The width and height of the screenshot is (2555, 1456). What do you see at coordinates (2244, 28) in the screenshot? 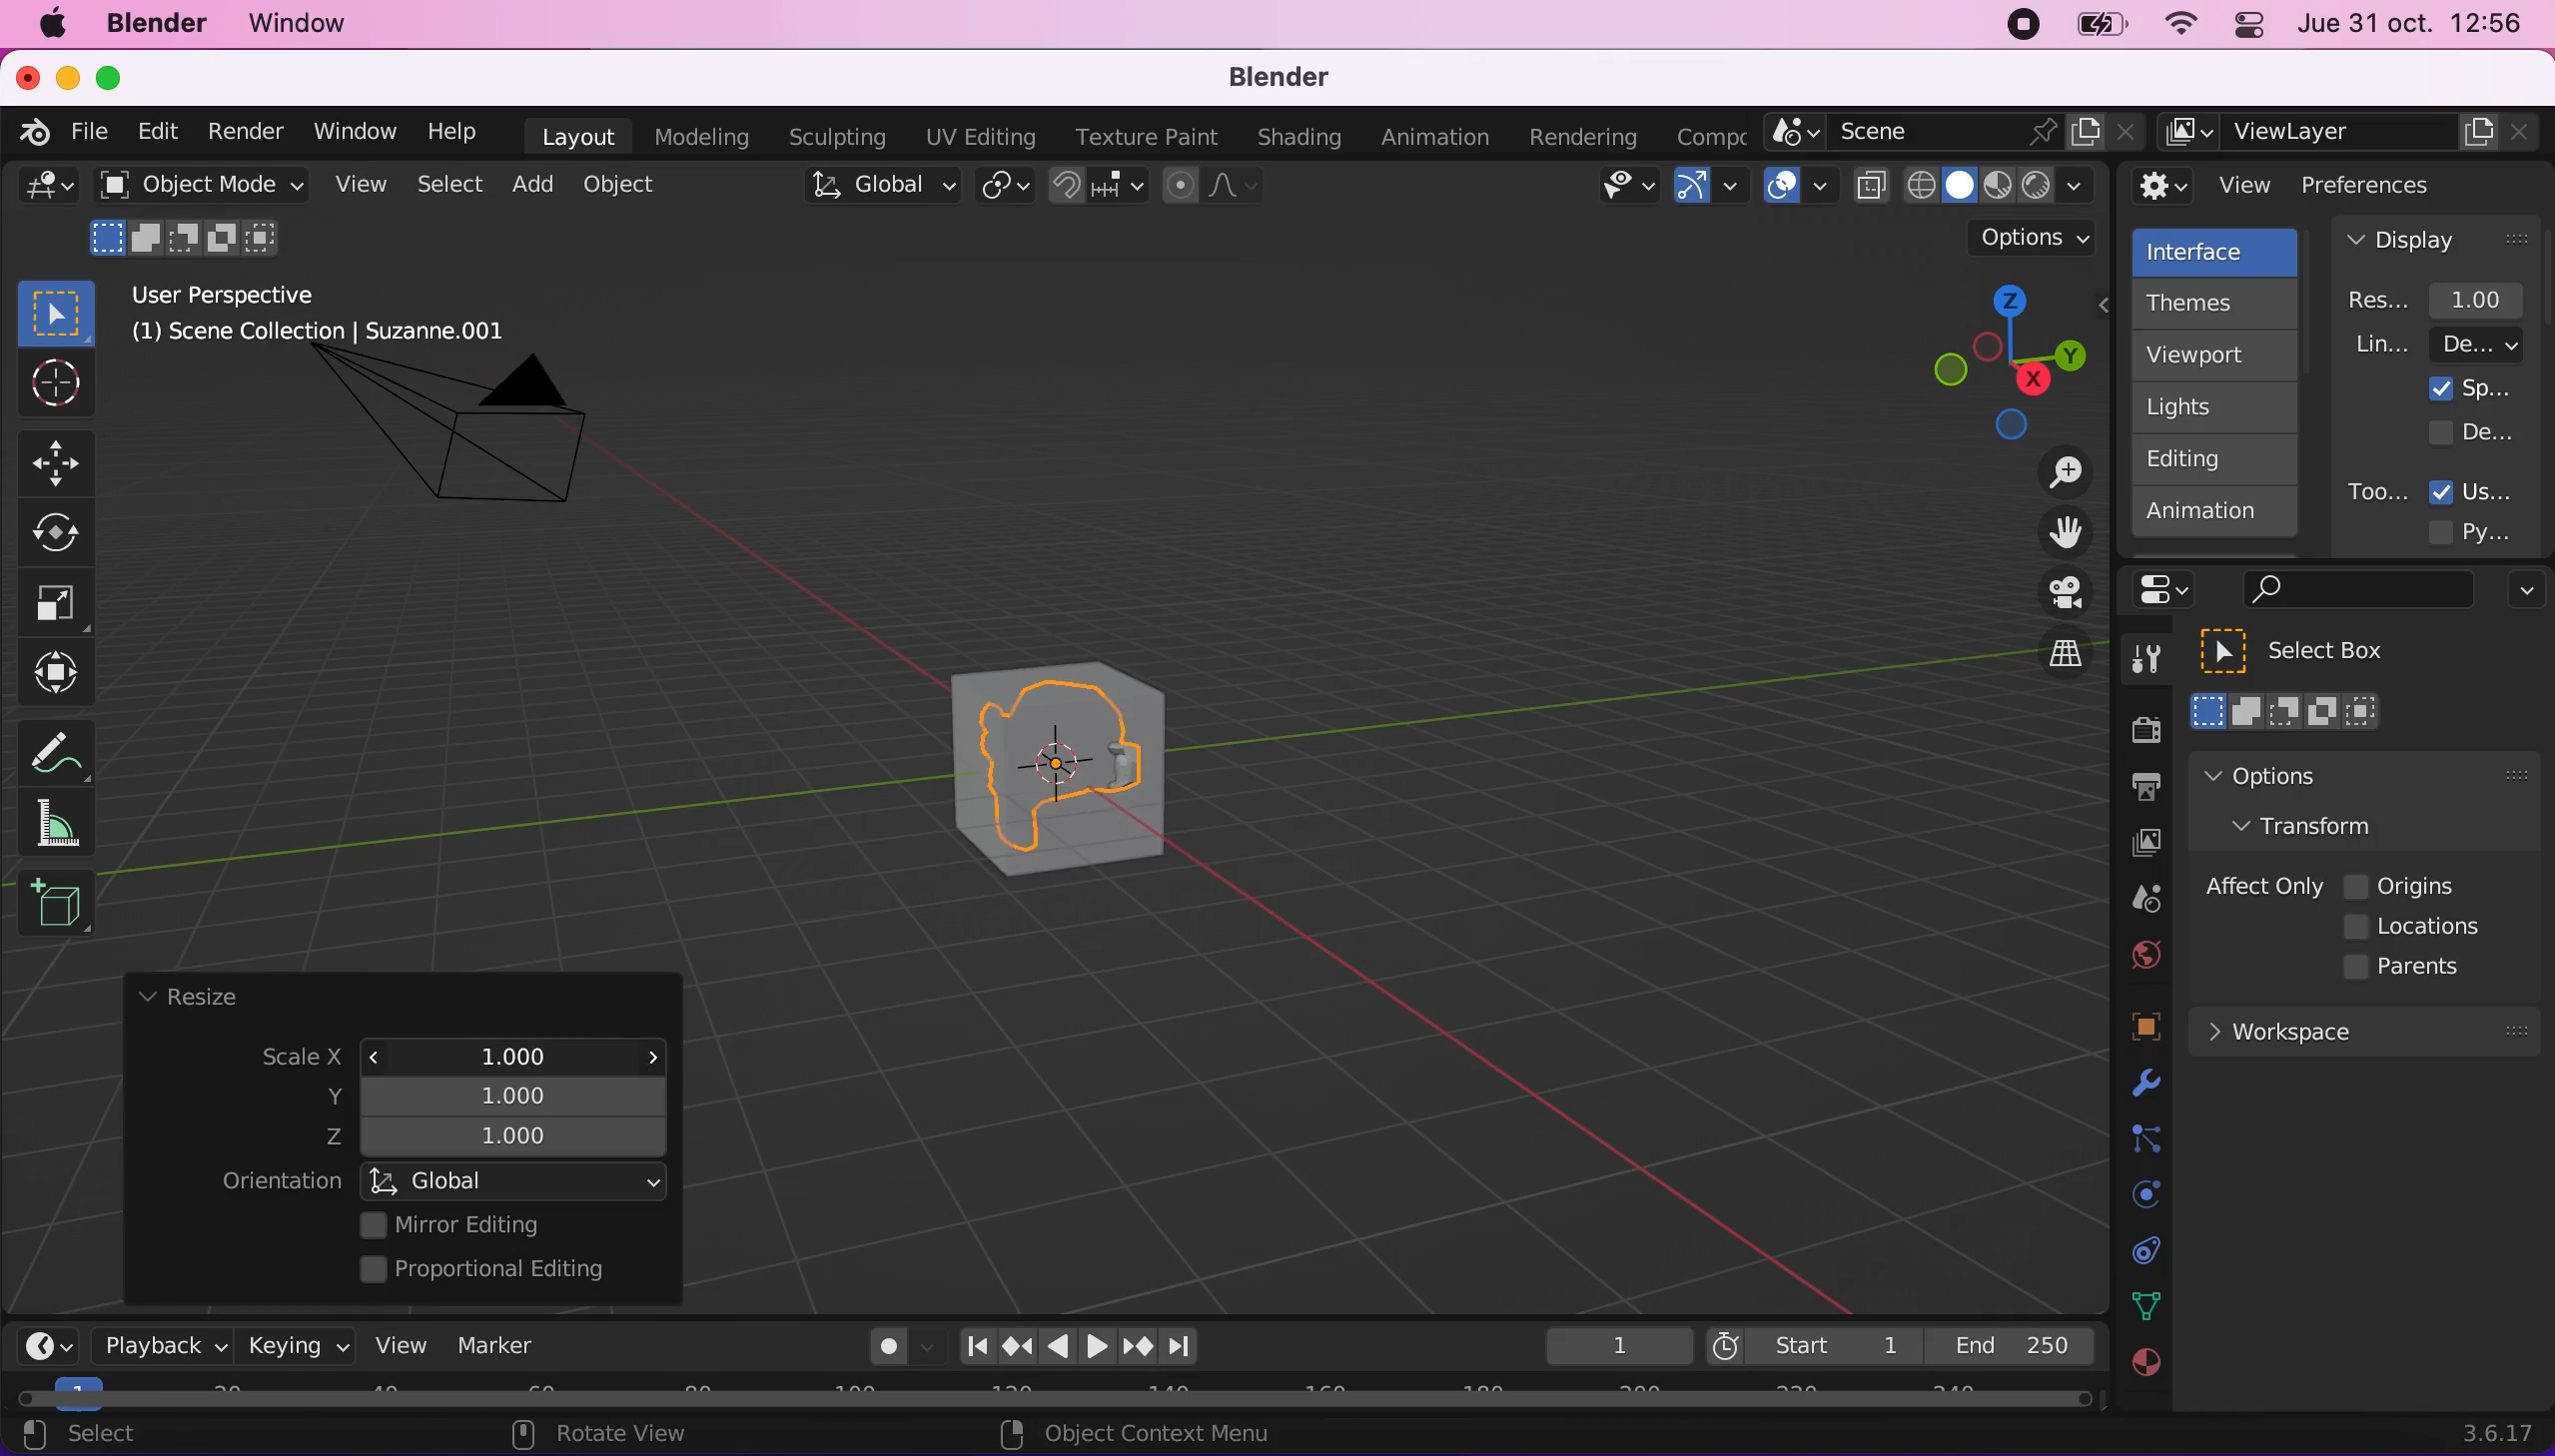
I see `panel control` at bounding box center [2244, 28].